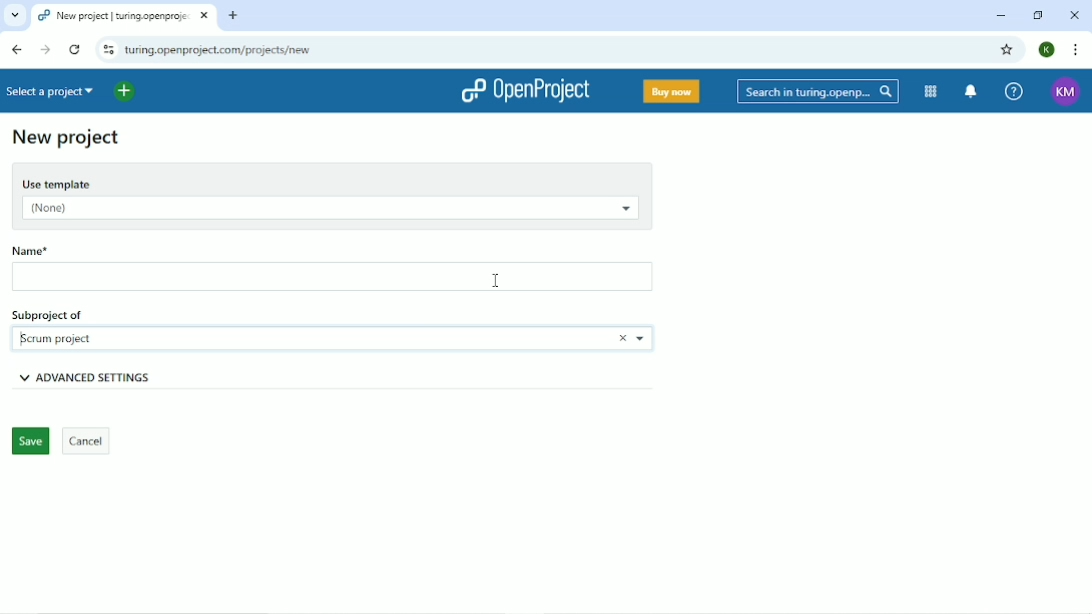  I want to click on Save, so click(29, 442).